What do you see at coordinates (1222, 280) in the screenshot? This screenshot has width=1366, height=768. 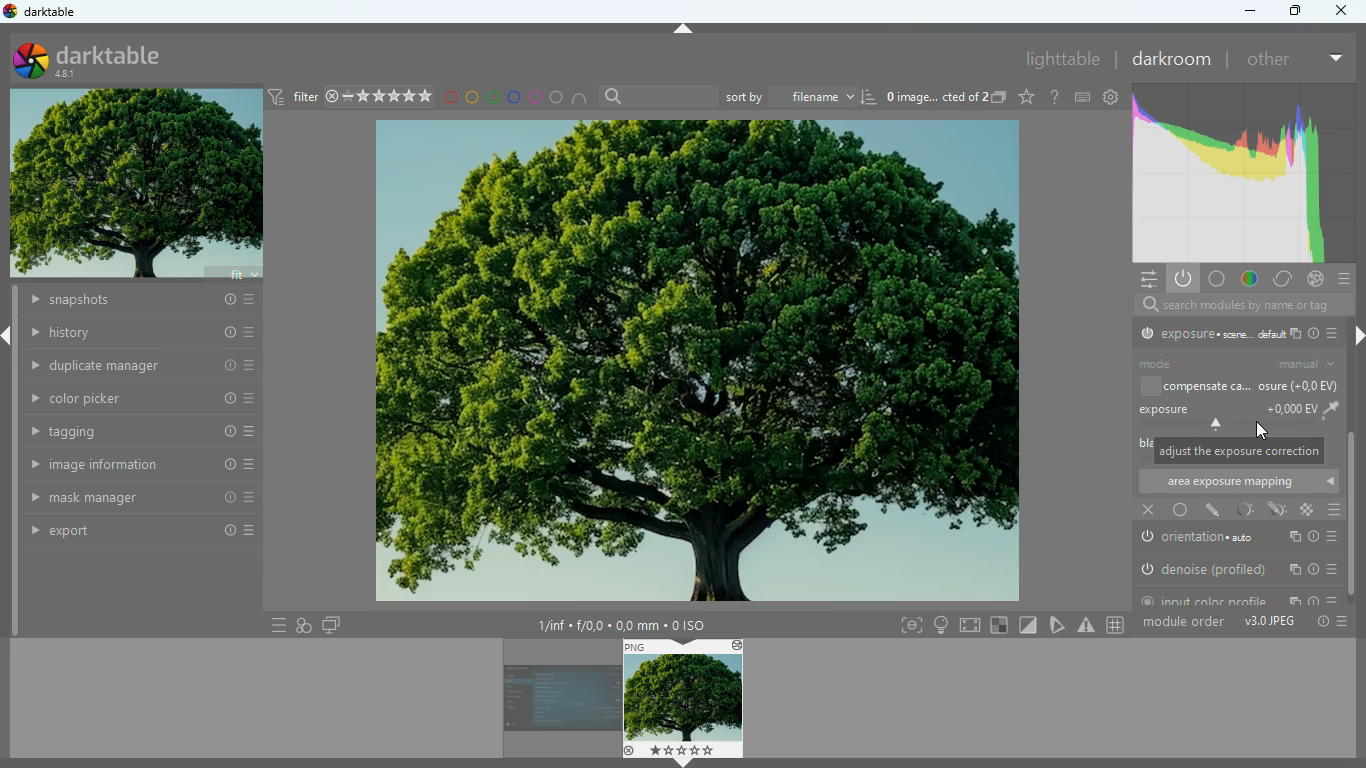 I see `base` at bounding box center [1222, 280].